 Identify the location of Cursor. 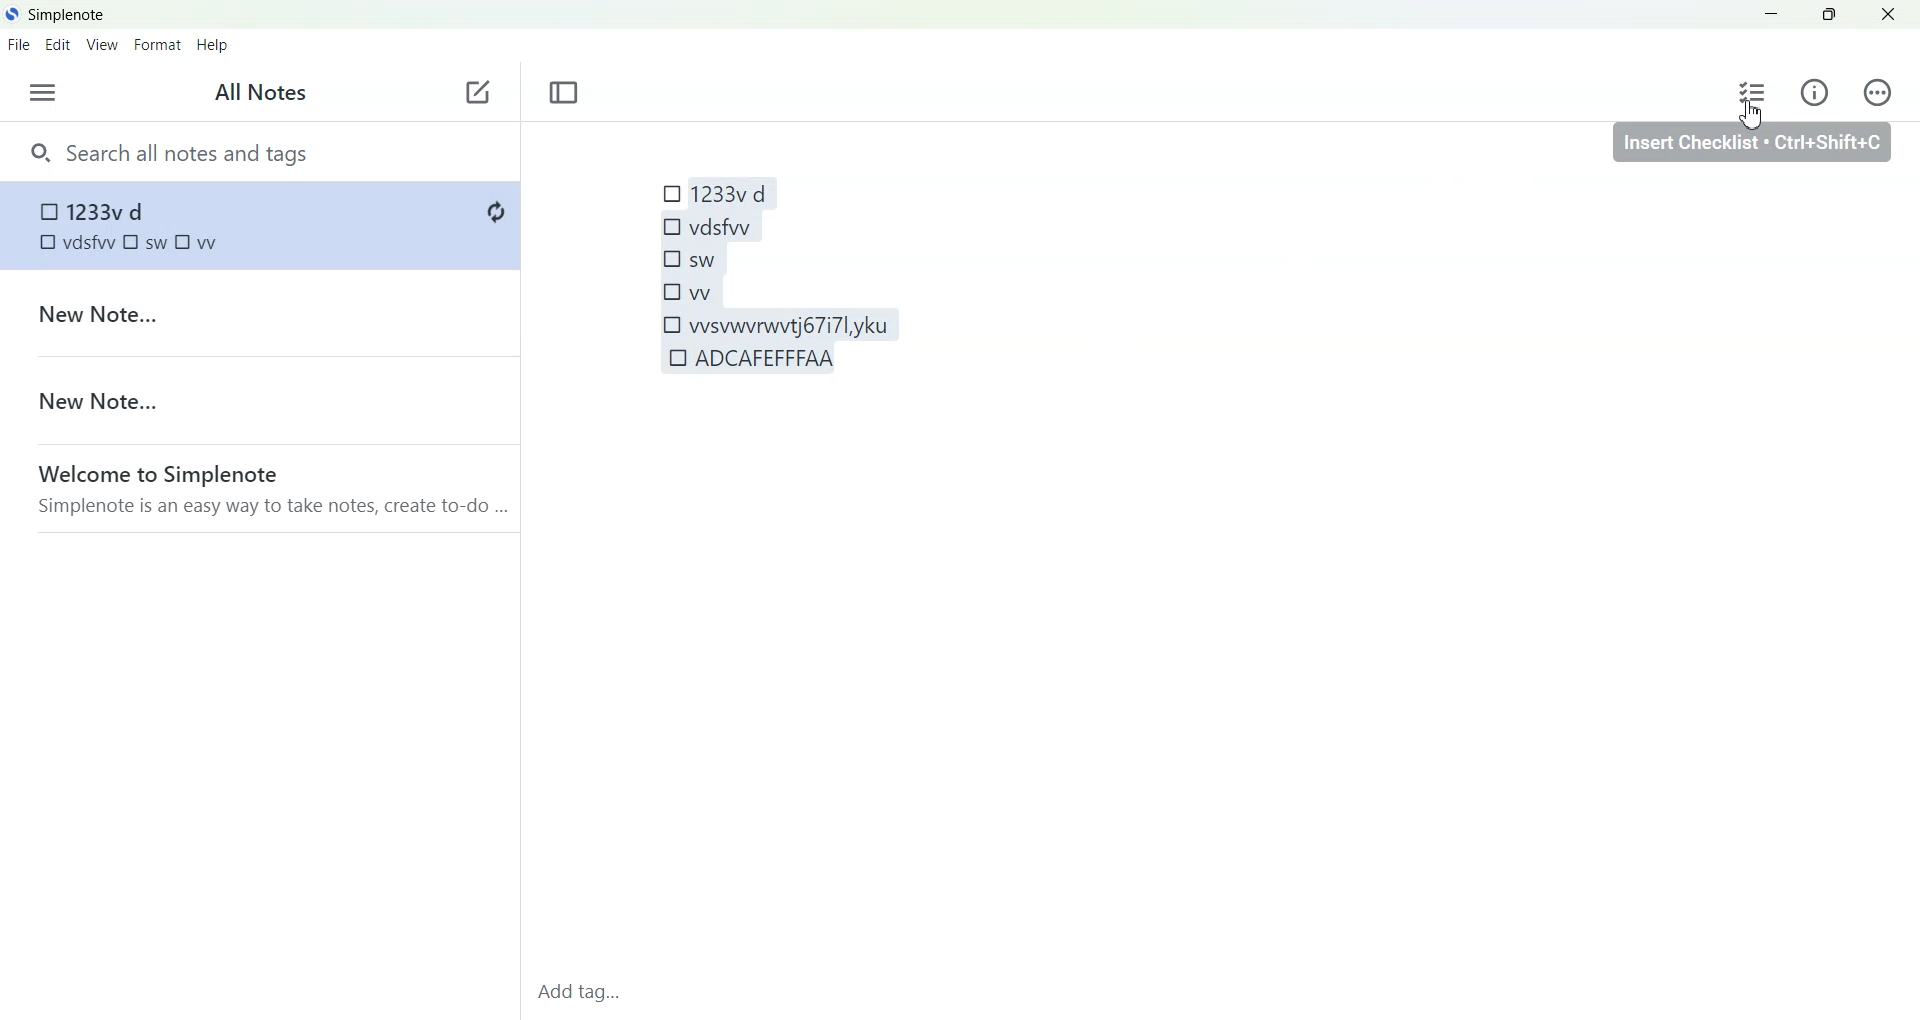
(1749, 121).